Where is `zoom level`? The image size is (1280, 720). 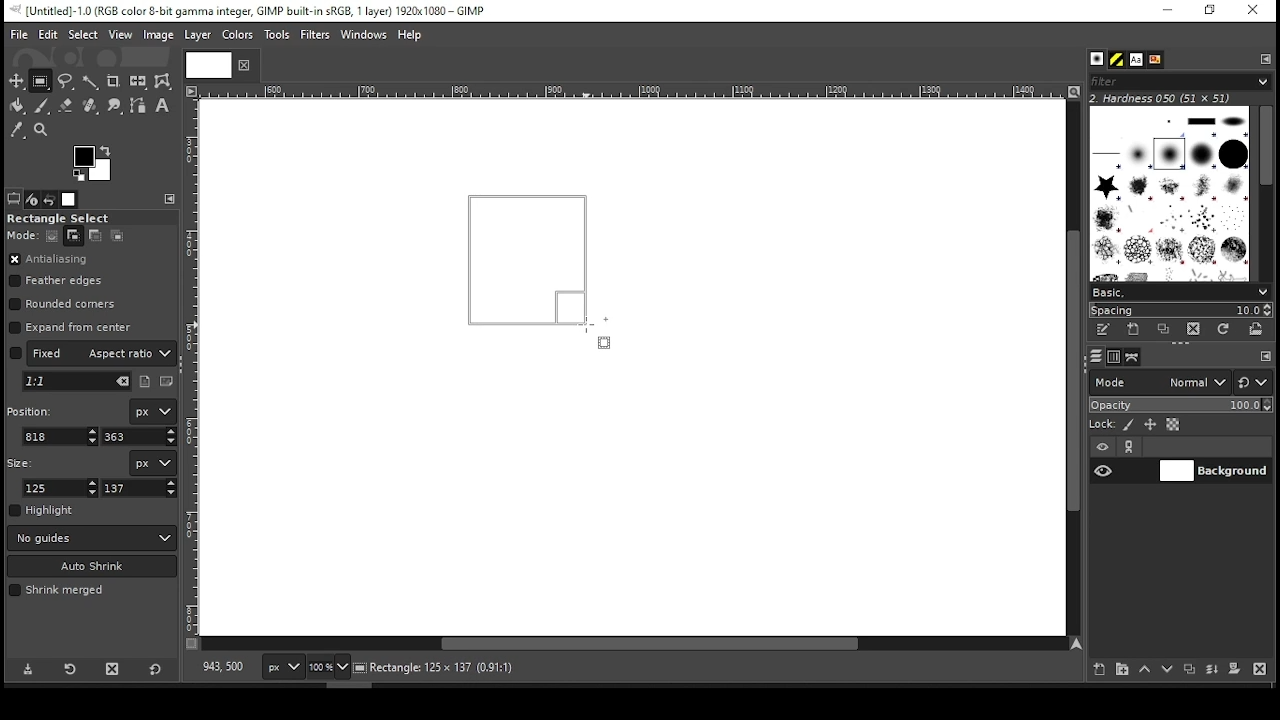 zoom level is located at coordinates (328, 669).